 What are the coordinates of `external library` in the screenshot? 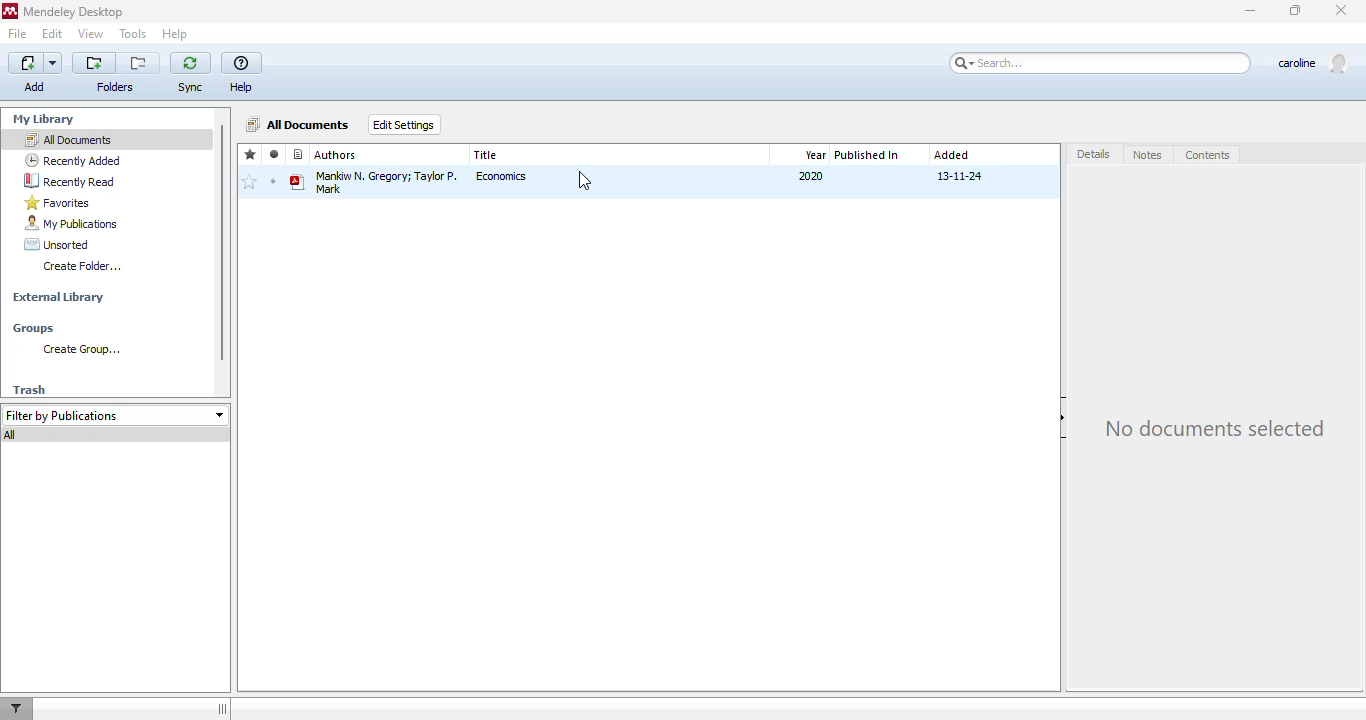 It's located at (58, 297).